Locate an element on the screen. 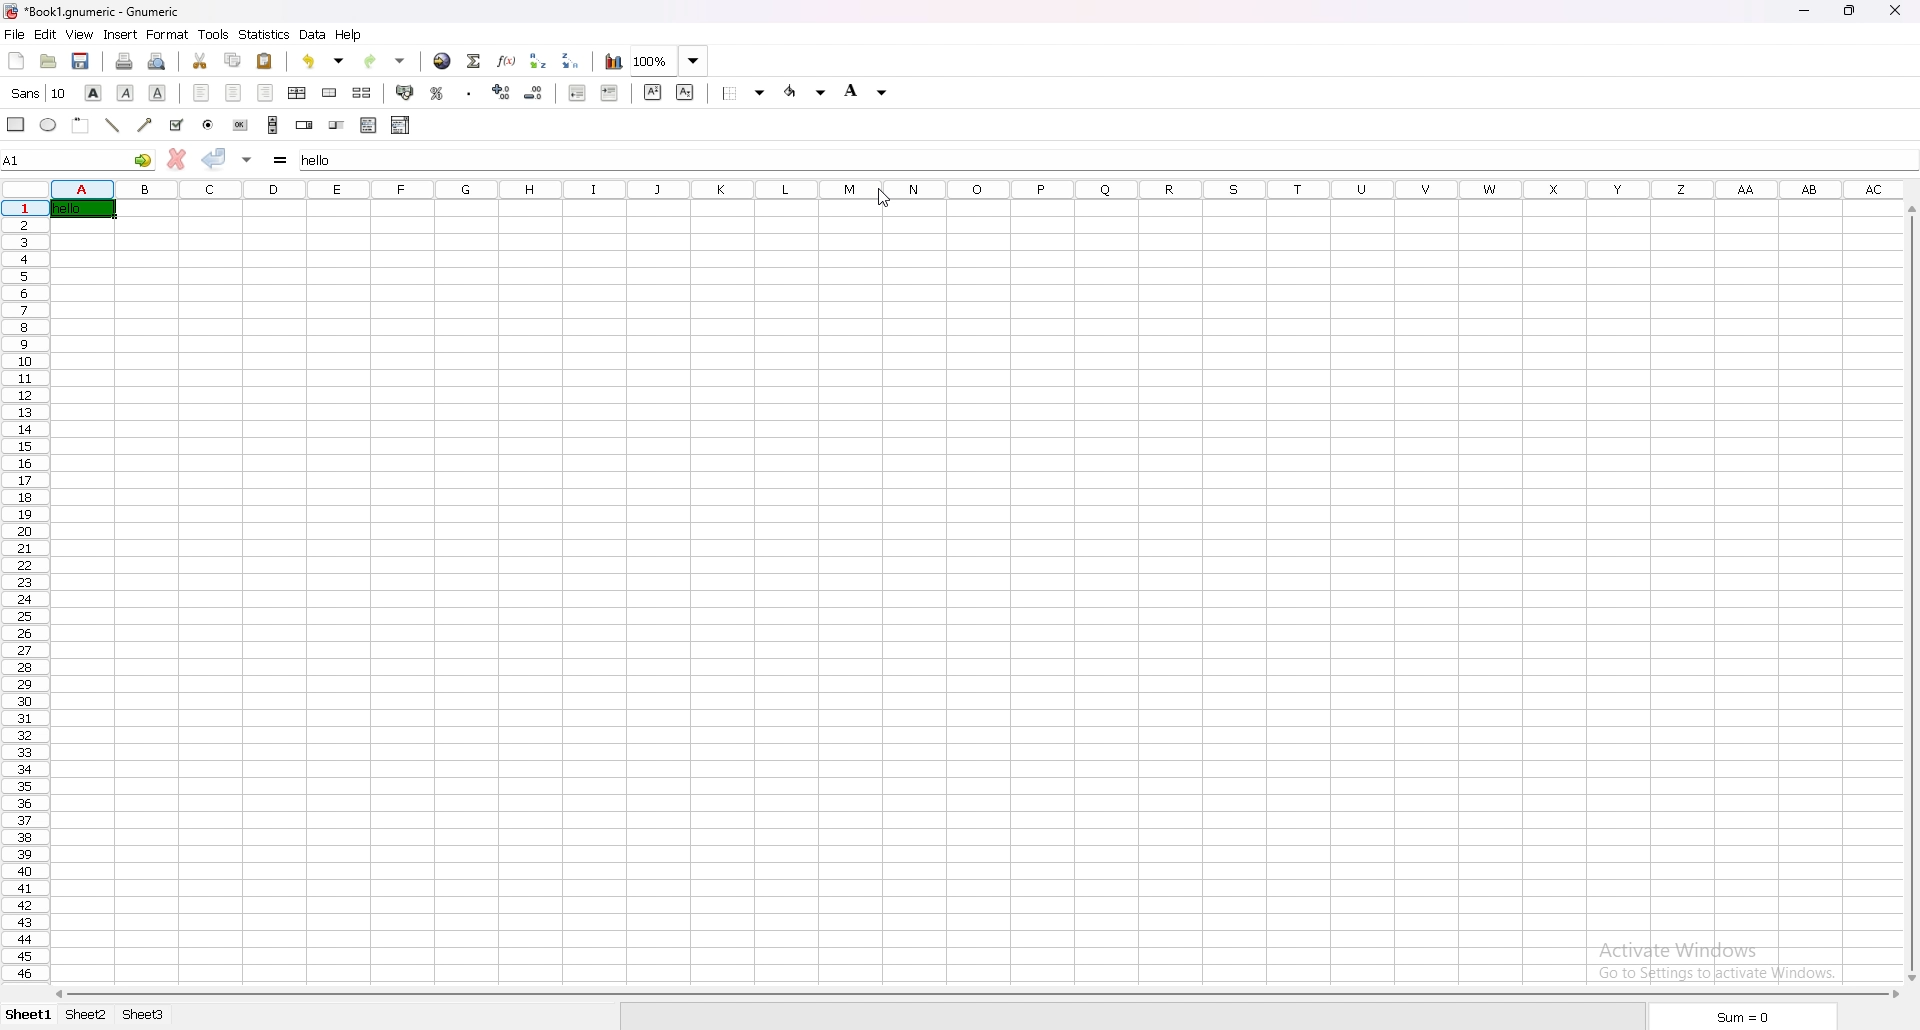 This screenshot has width=1920, height=1030. scroll bar is located at coordinates (1912, 595).